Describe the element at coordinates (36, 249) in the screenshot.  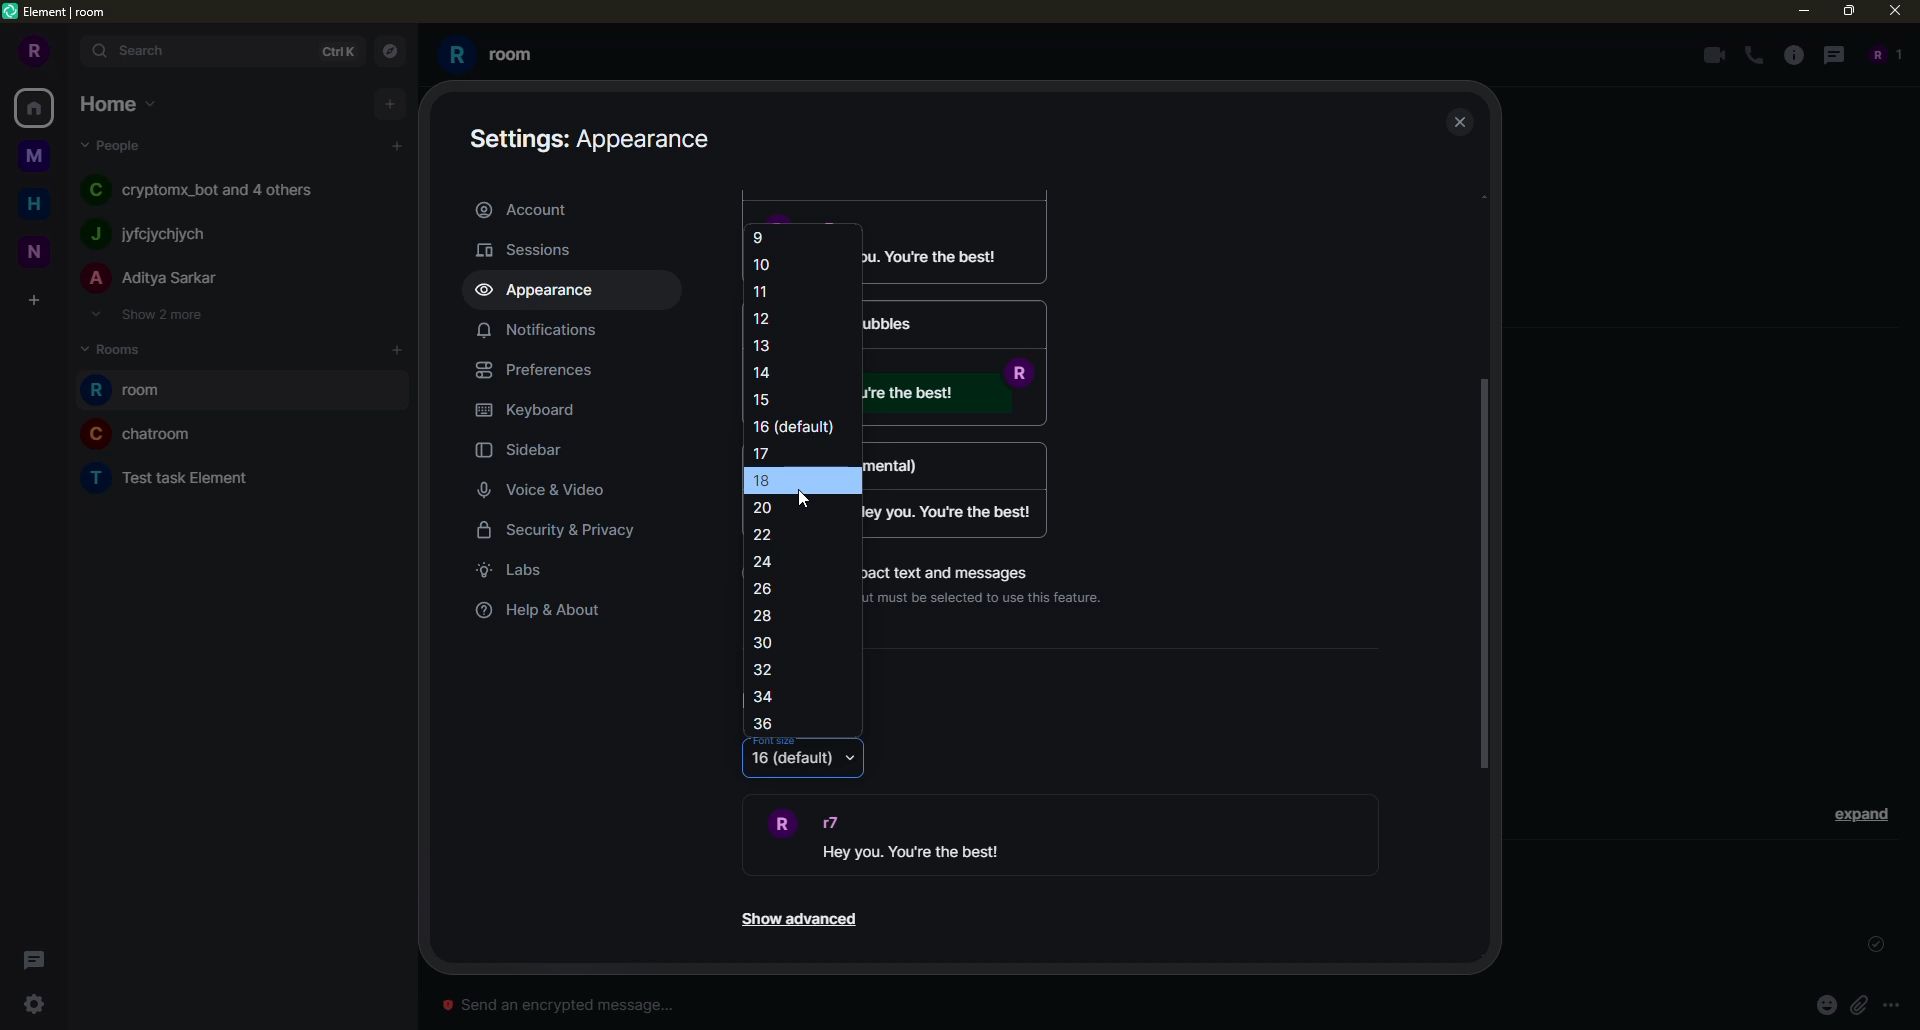
I see `space` at that location.